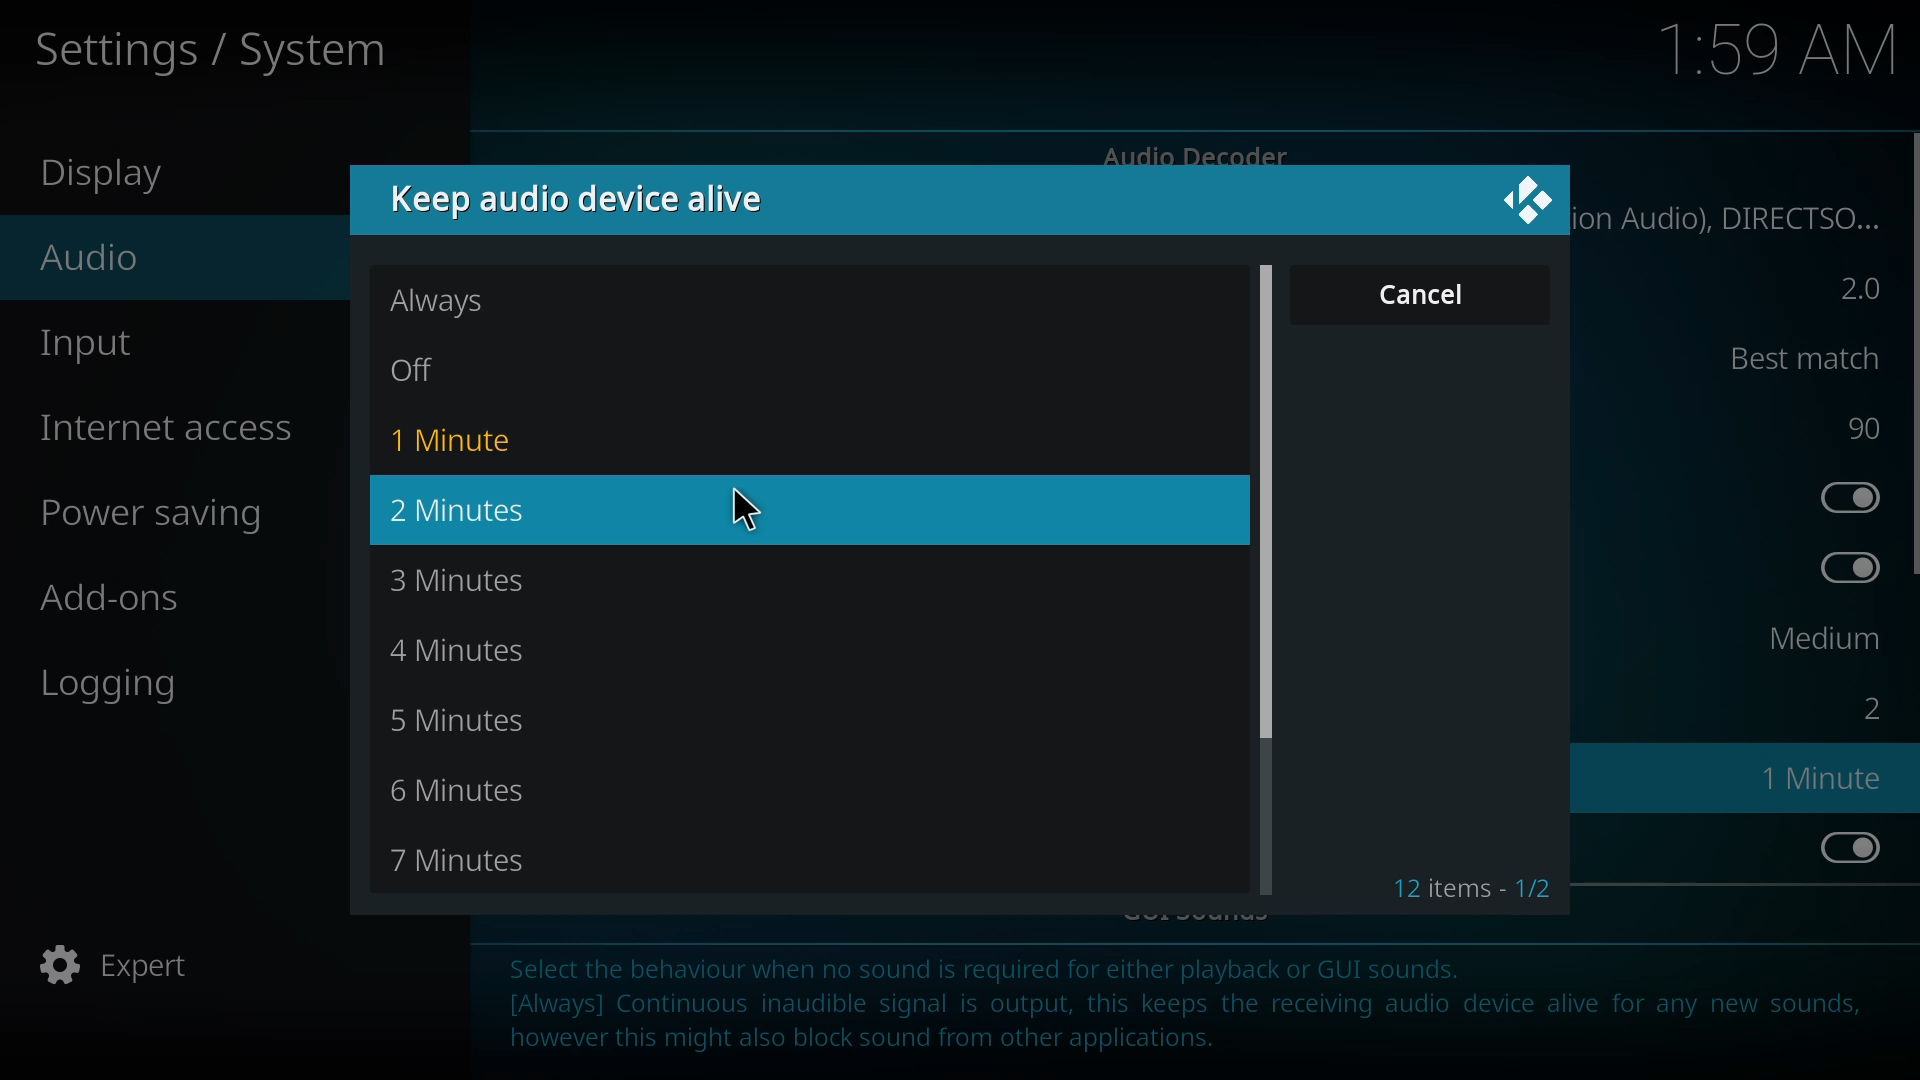  Describe the element at coordinates (1530, 202) in the screenshot. I see `close` at that location.